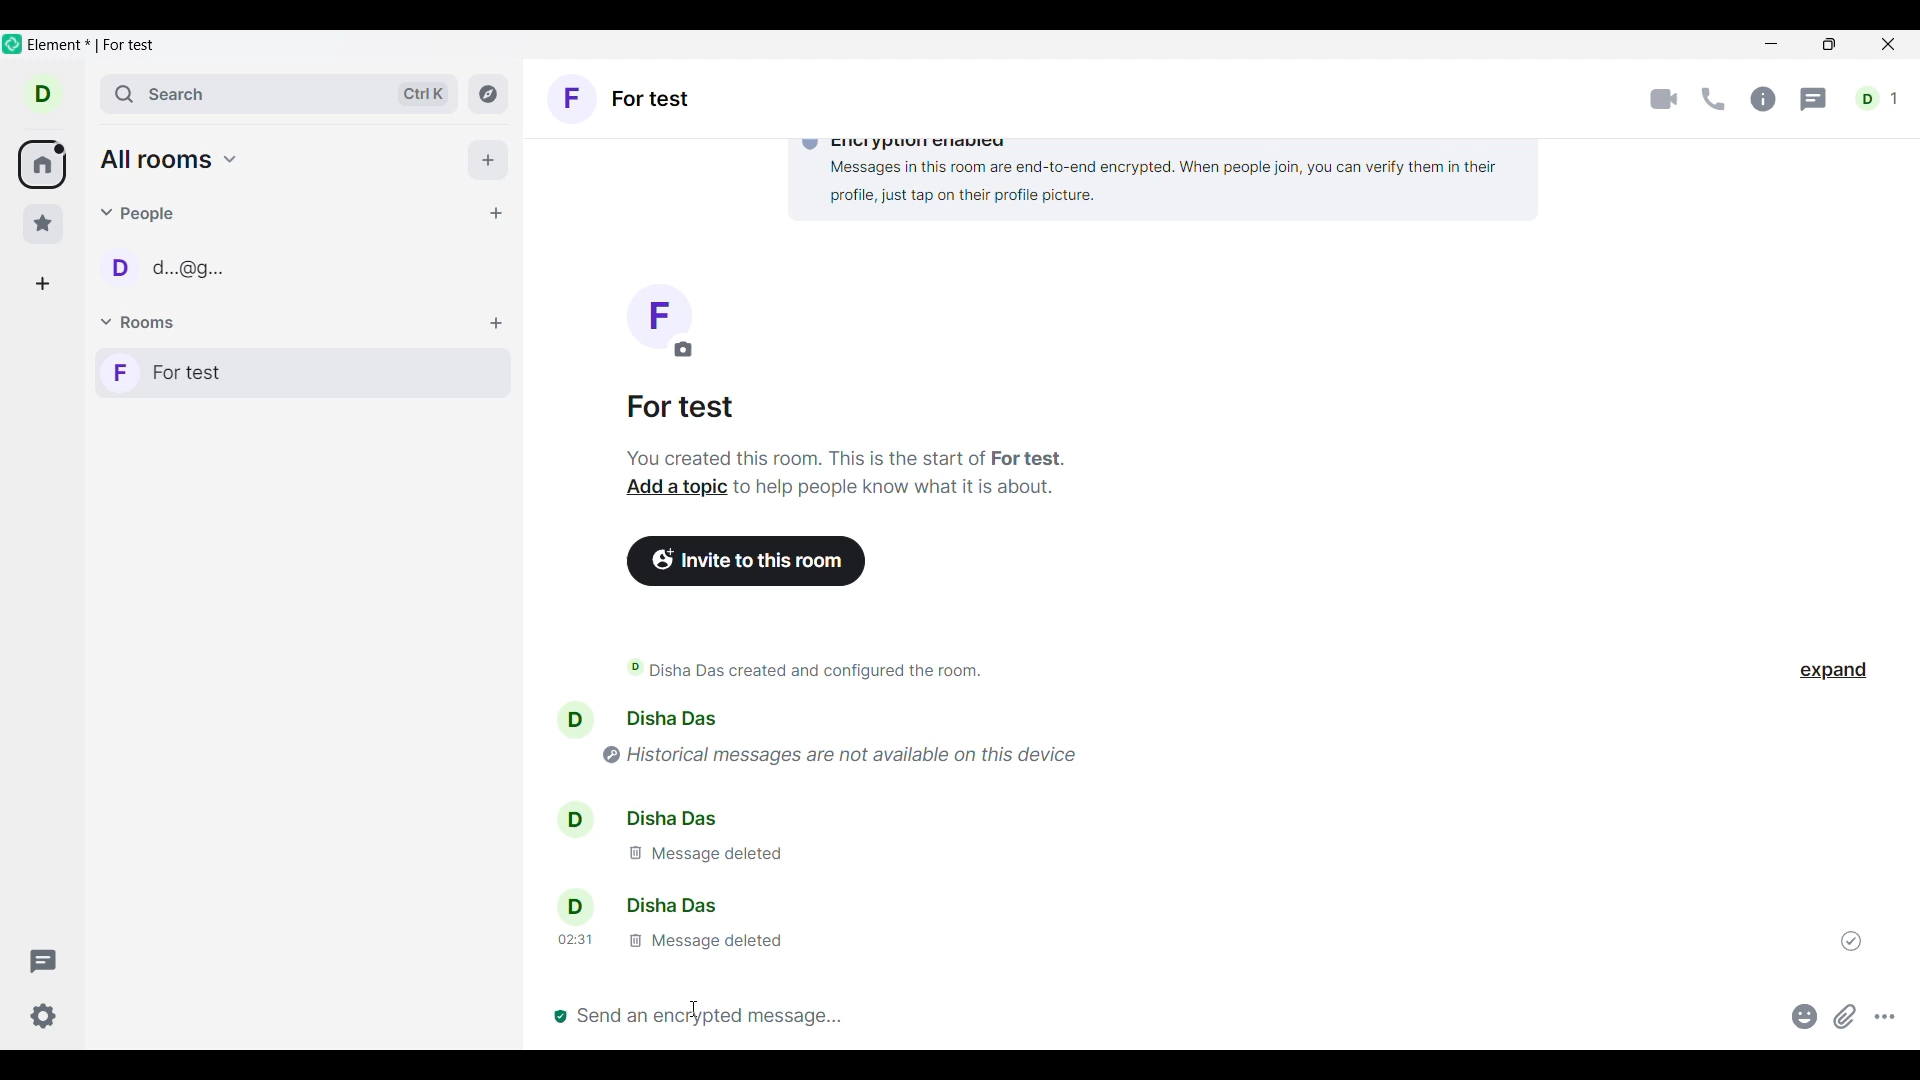  I want to click on People , so click(141, 213).